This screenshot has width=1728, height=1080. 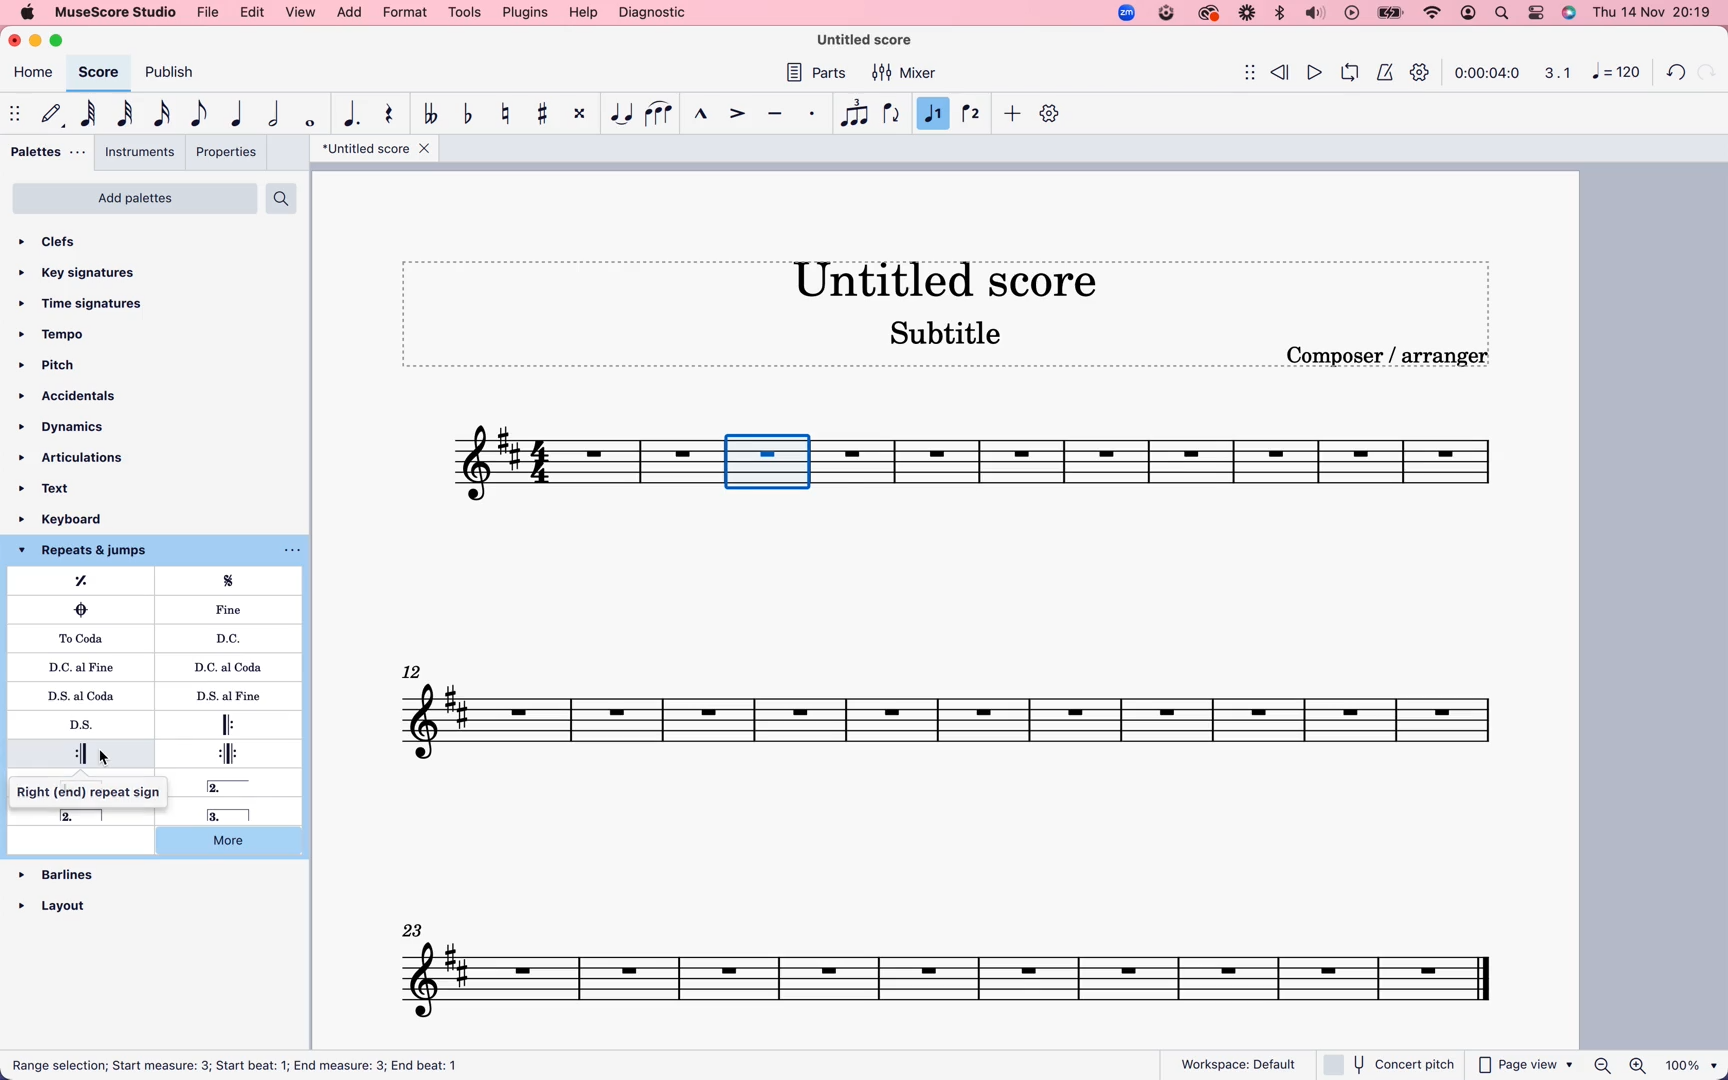 What do you see at coordinates (1388, 1064) in the screenshot?
I see `concert pitch` at bounding box center [1388, 1064].